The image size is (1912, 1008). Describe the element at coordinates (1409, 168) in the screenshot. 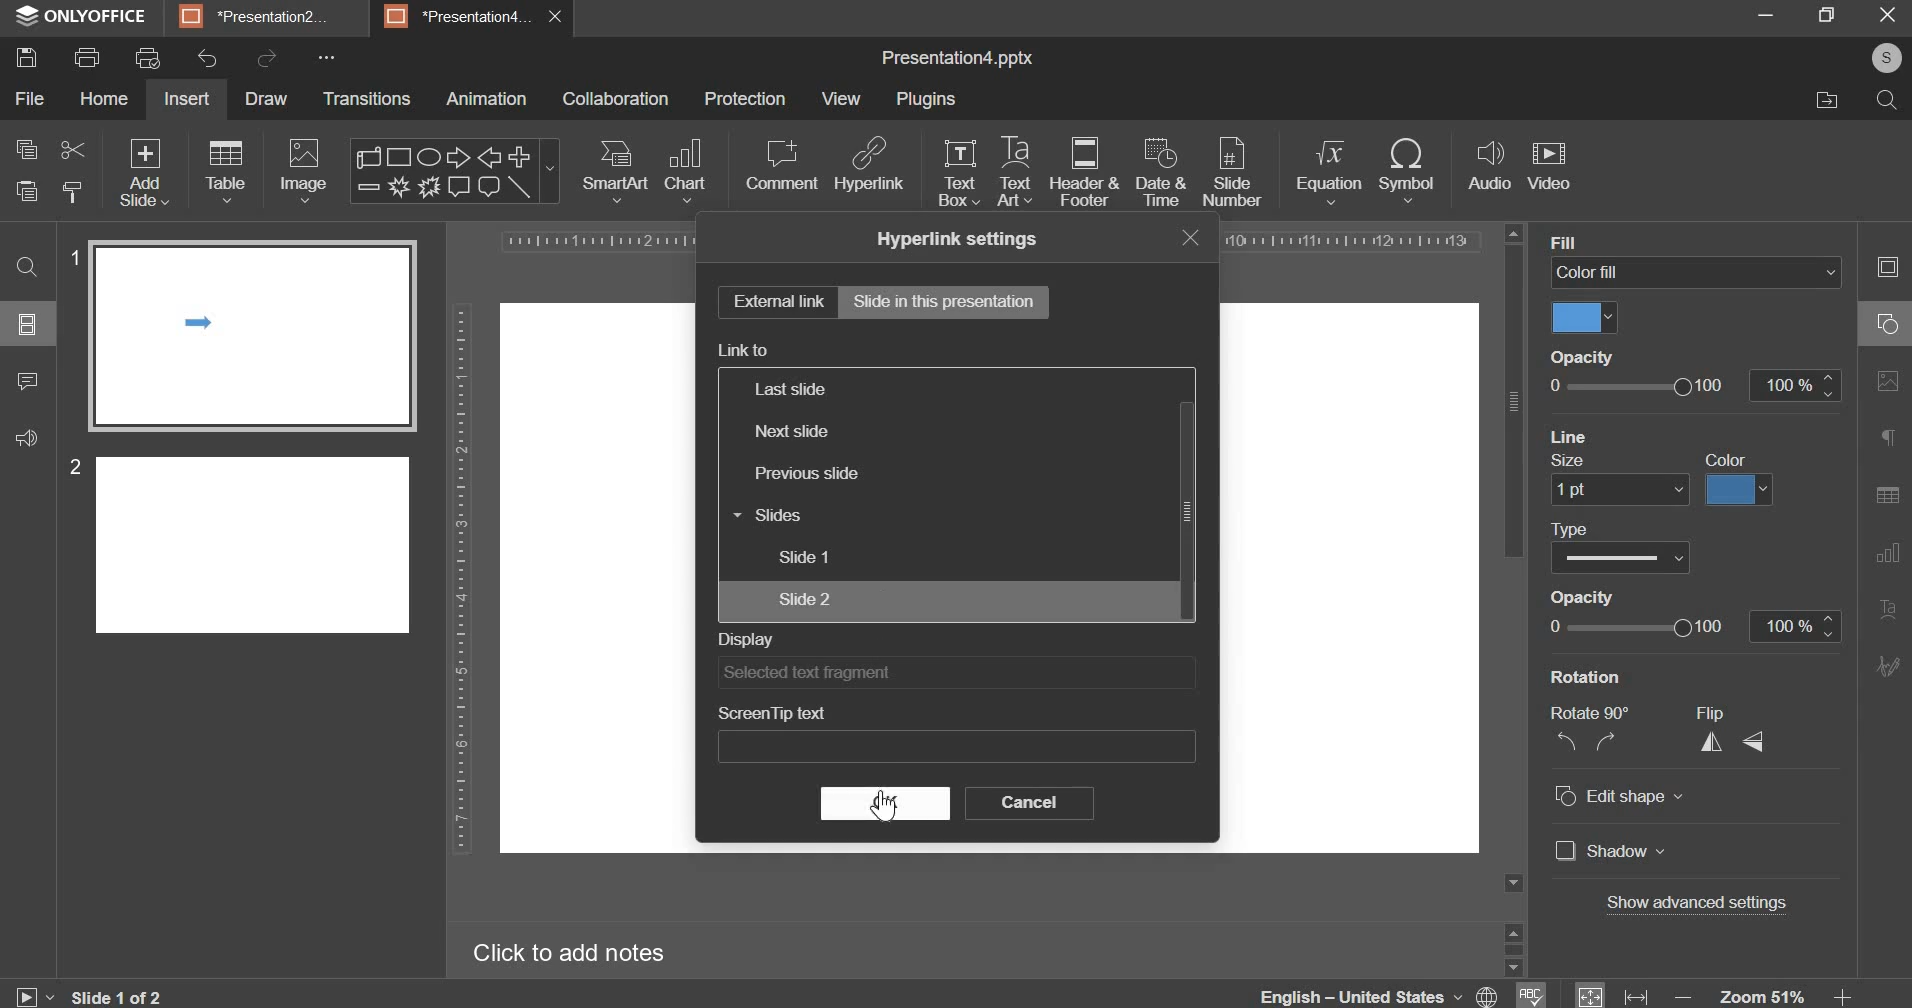

I see `symbol` at that location.